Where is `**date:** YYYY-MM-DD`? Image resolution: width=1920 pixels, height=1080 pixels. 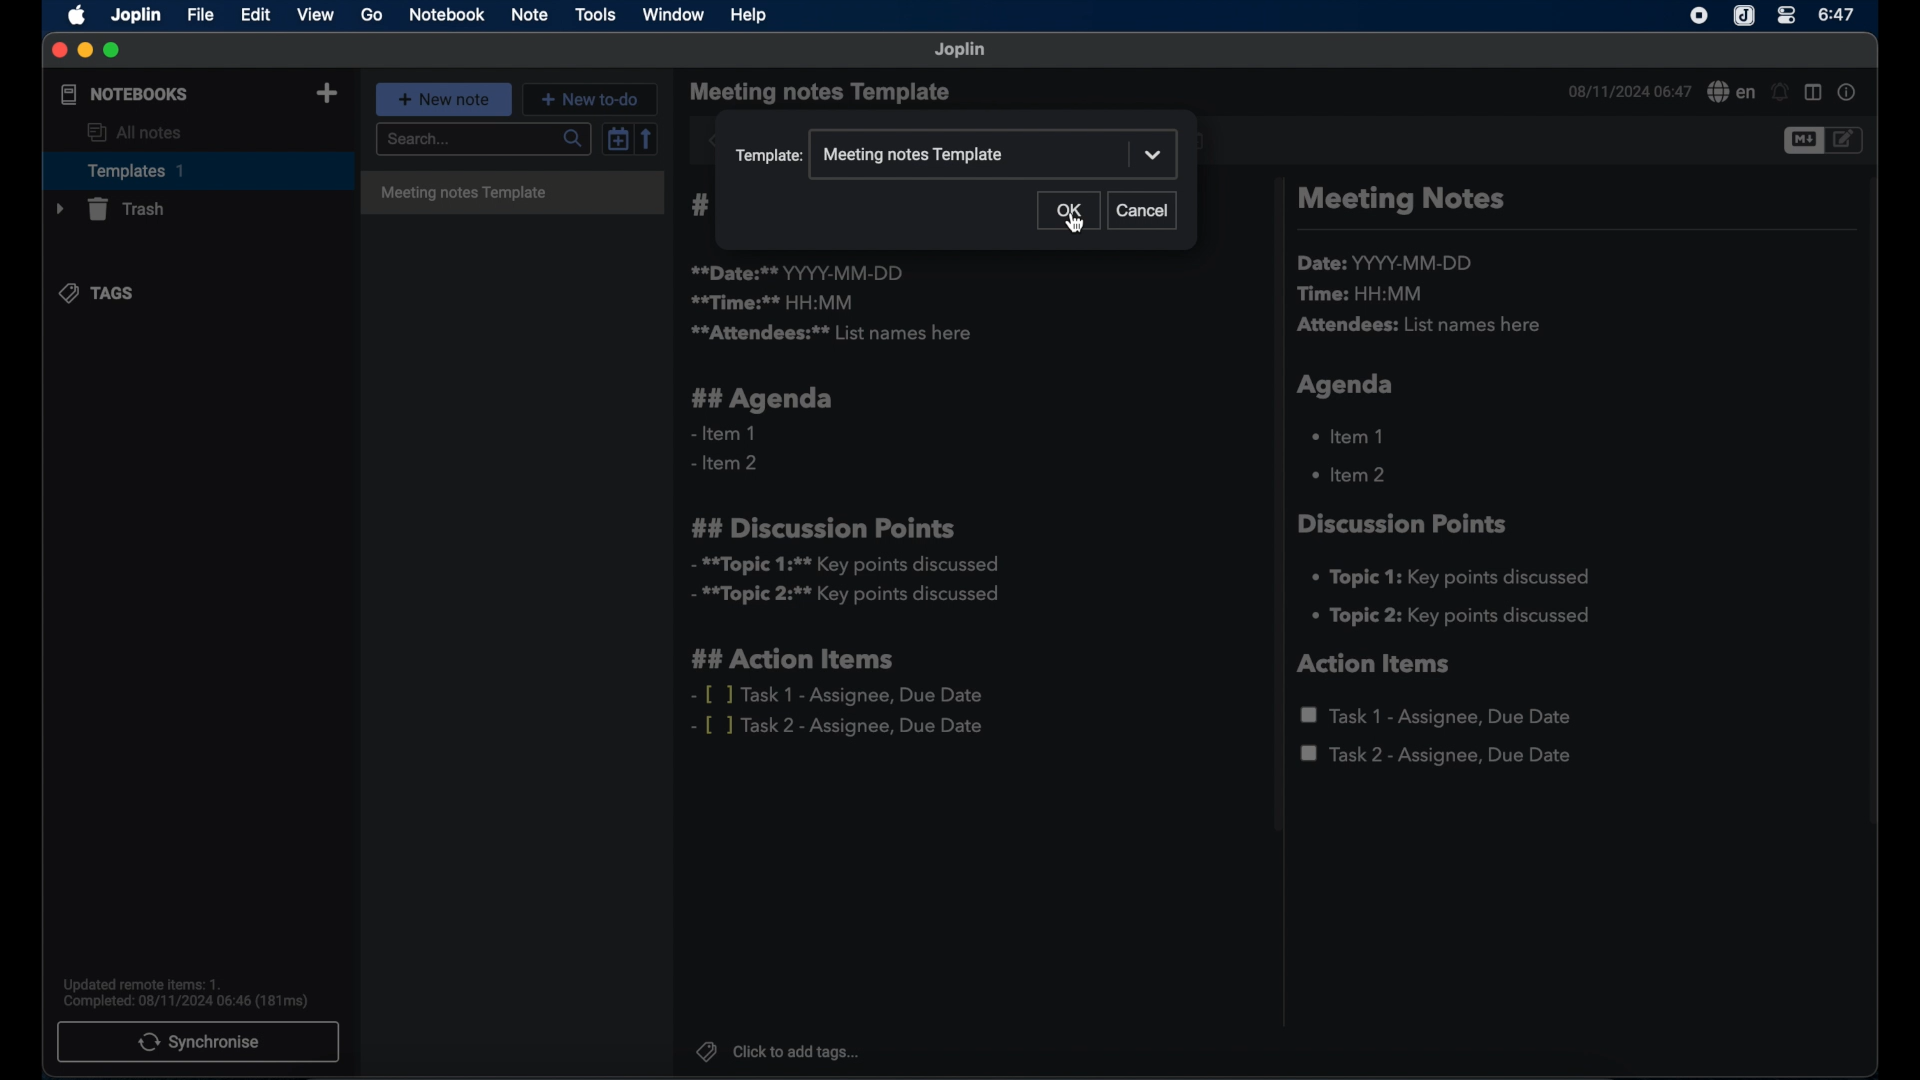 **date:** YYYY-MM-DD is located at coordinates (800, 272).